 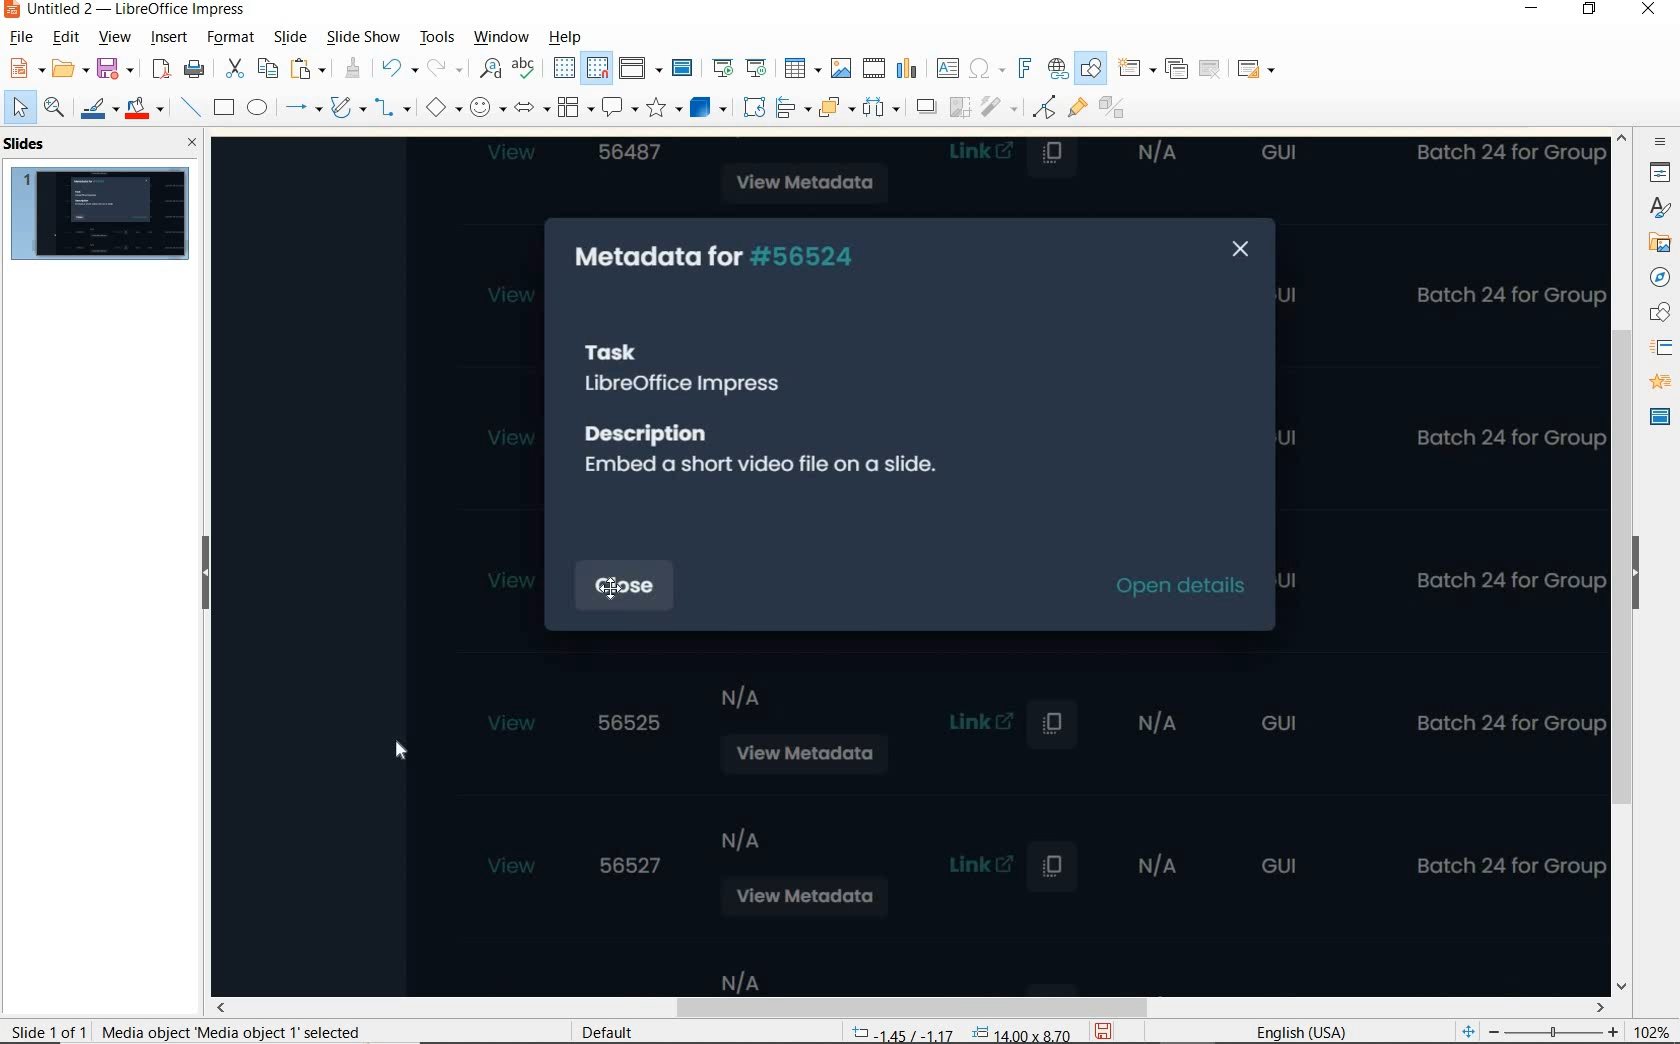 I want to click on INSERT AUDIO OR VIDEO, so click(x=875, y=69).